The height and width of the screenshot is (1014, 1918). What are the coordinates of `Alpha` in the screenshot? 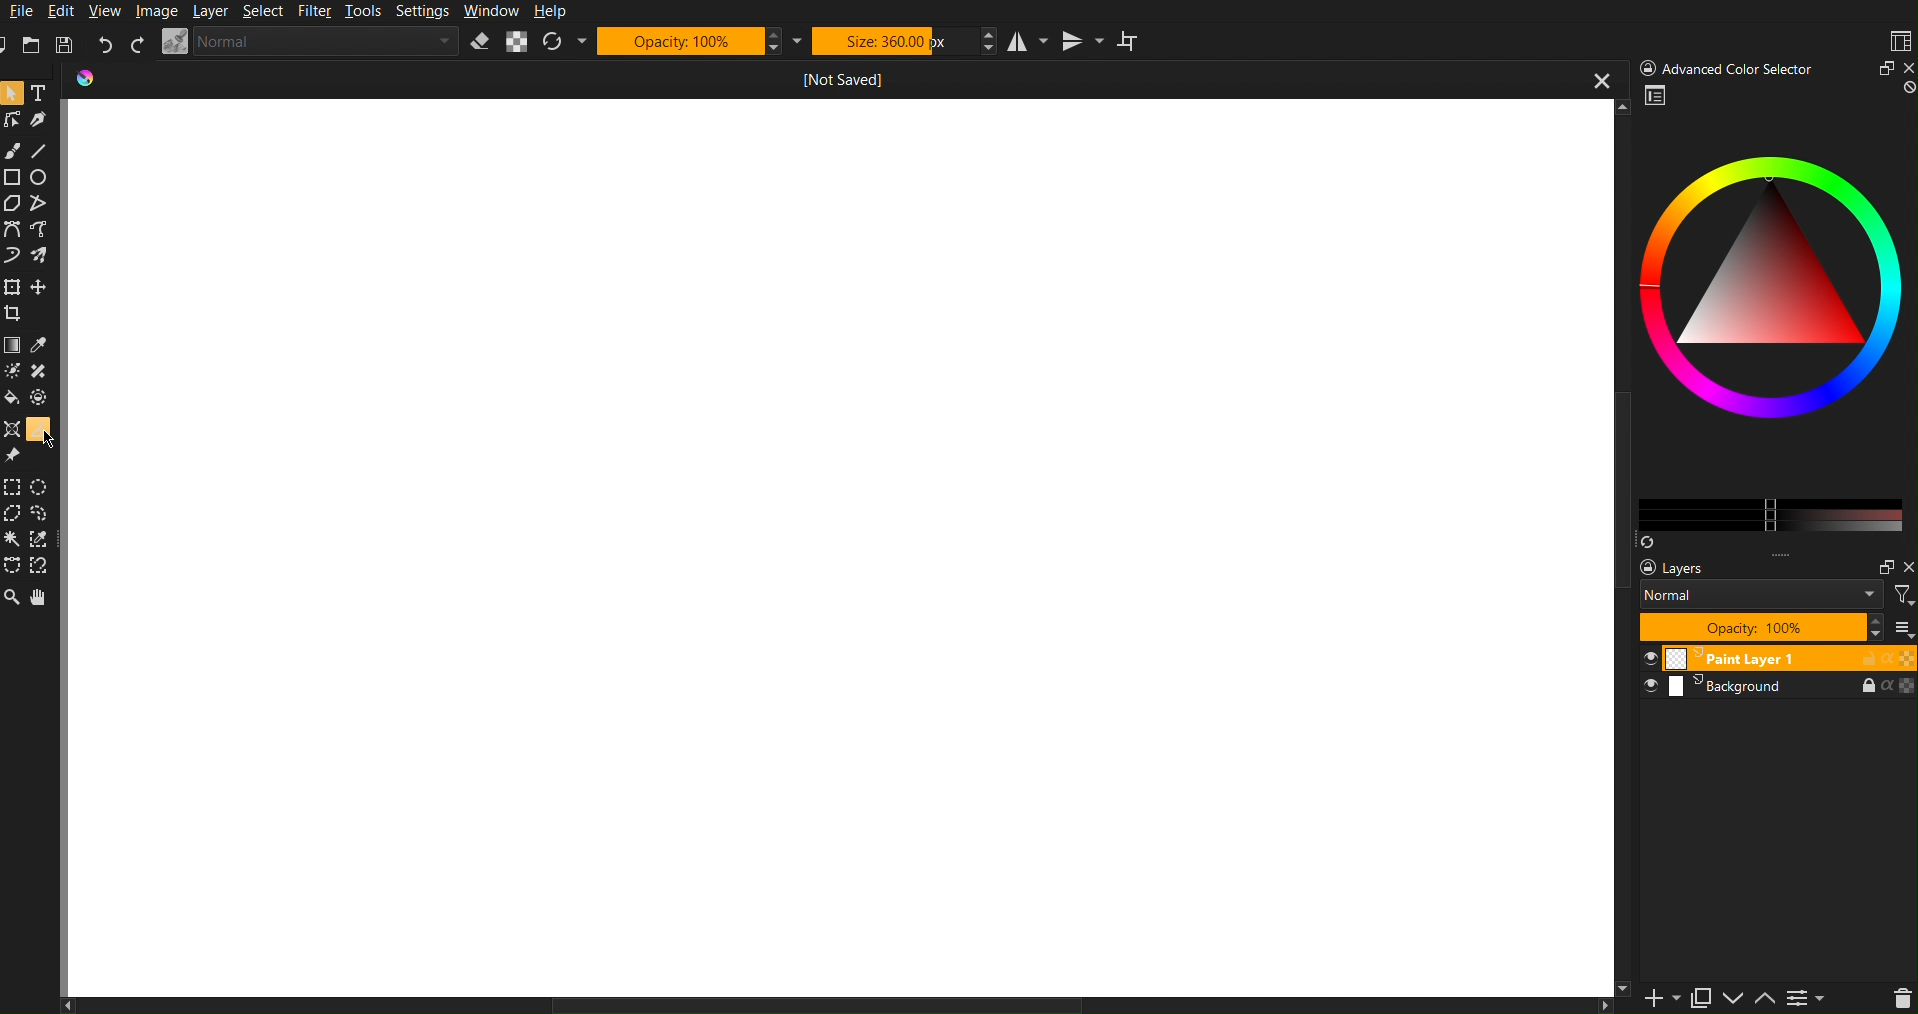 It's located at (517, 42).